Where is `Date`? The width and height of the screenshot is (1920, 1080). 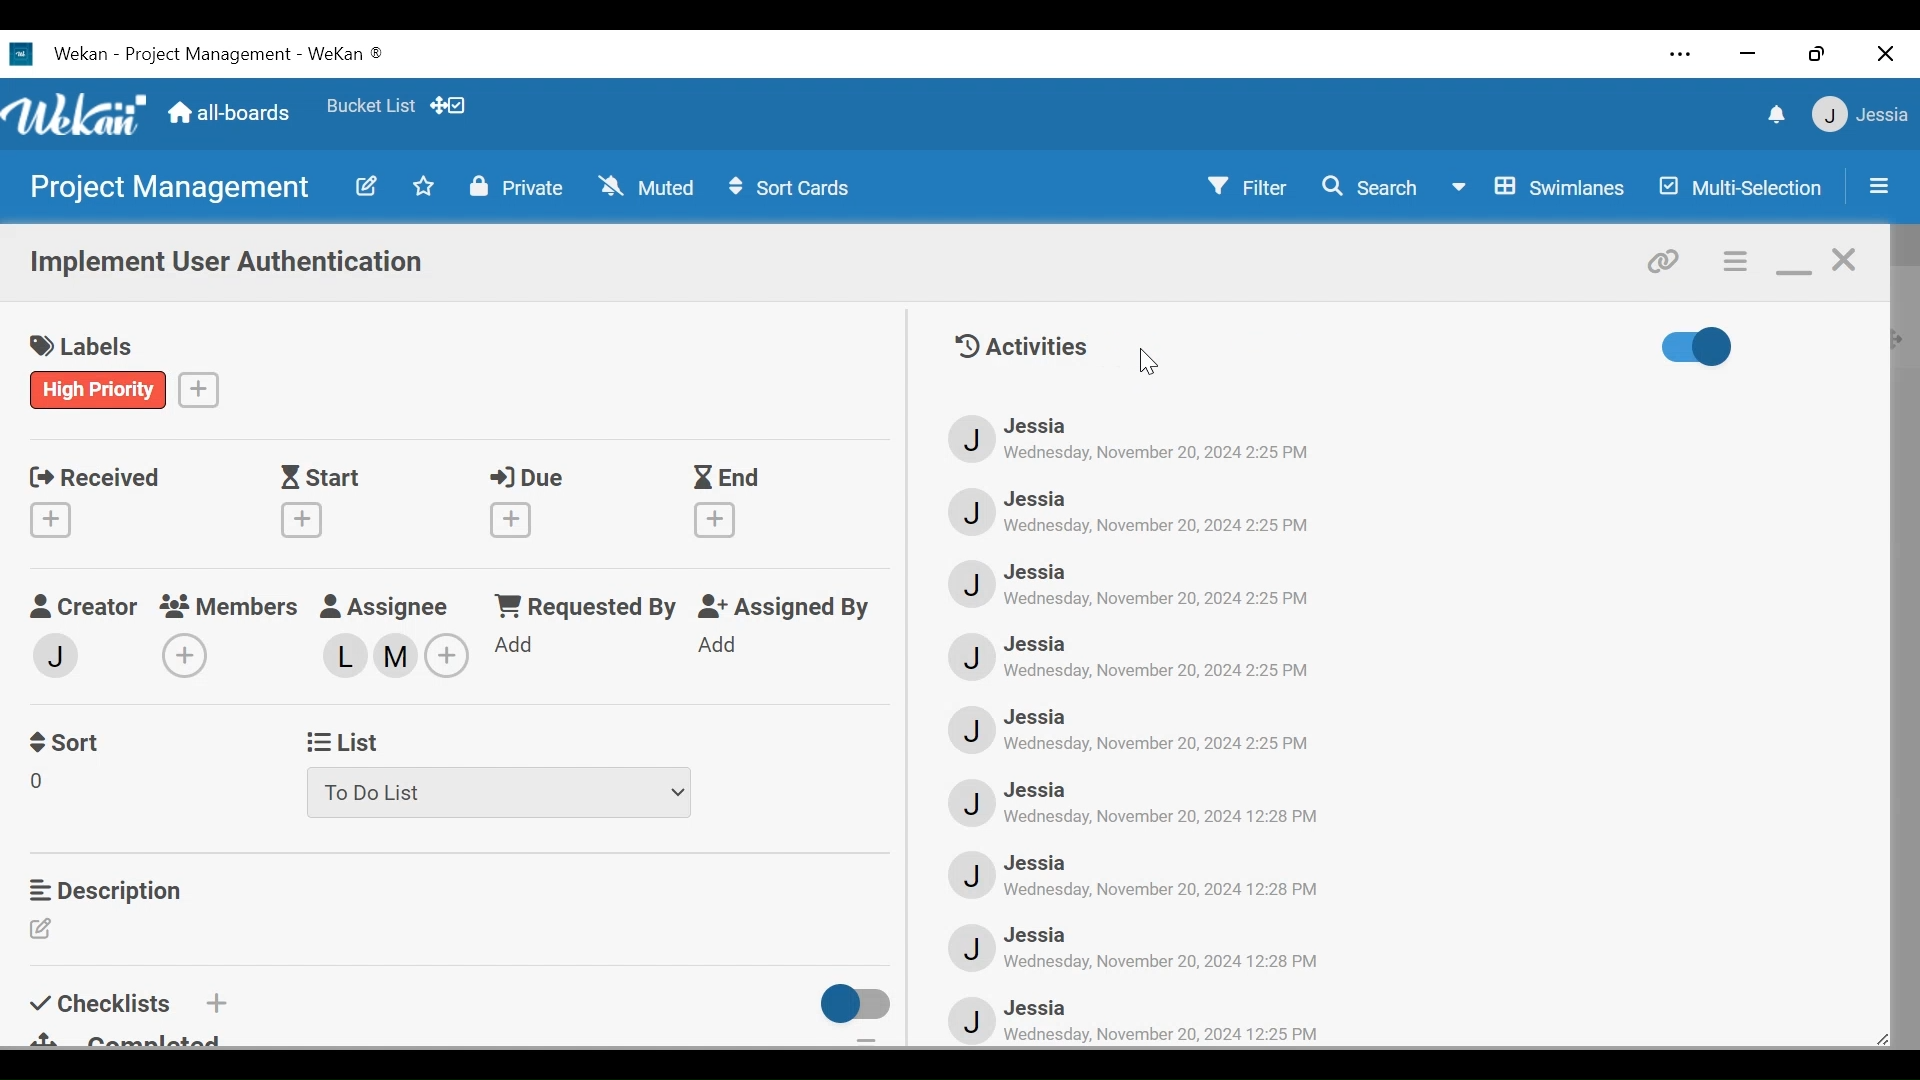 Date is located at coordinates (1156, 452).